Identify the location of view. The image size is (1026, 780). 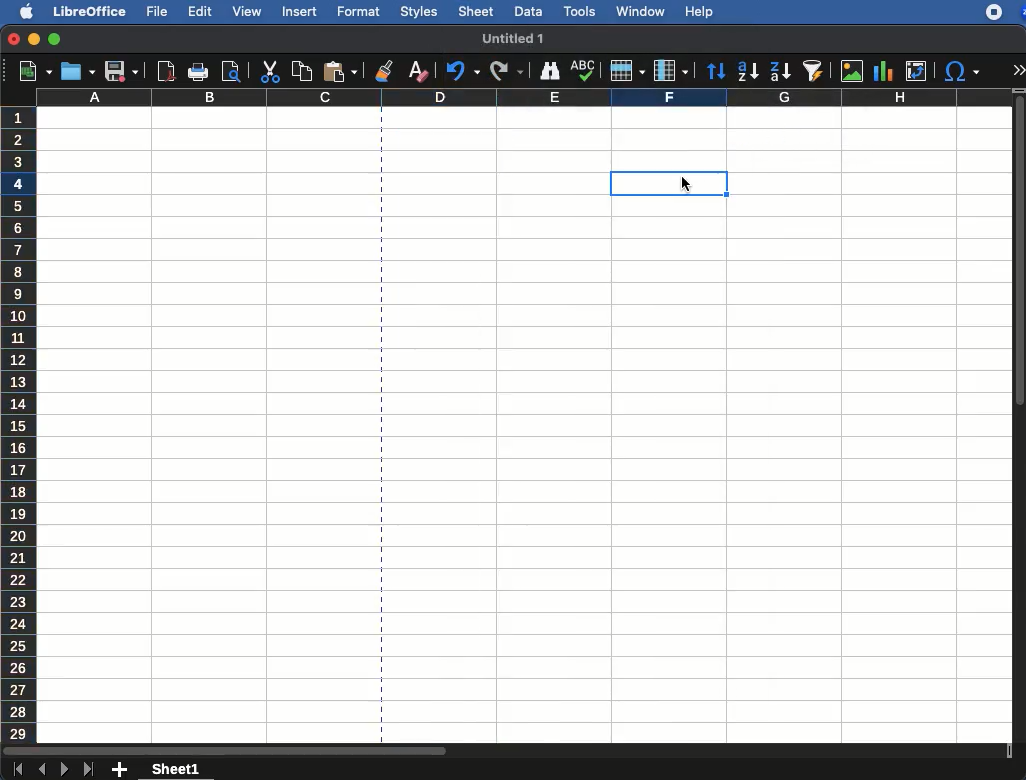
(247, 11).